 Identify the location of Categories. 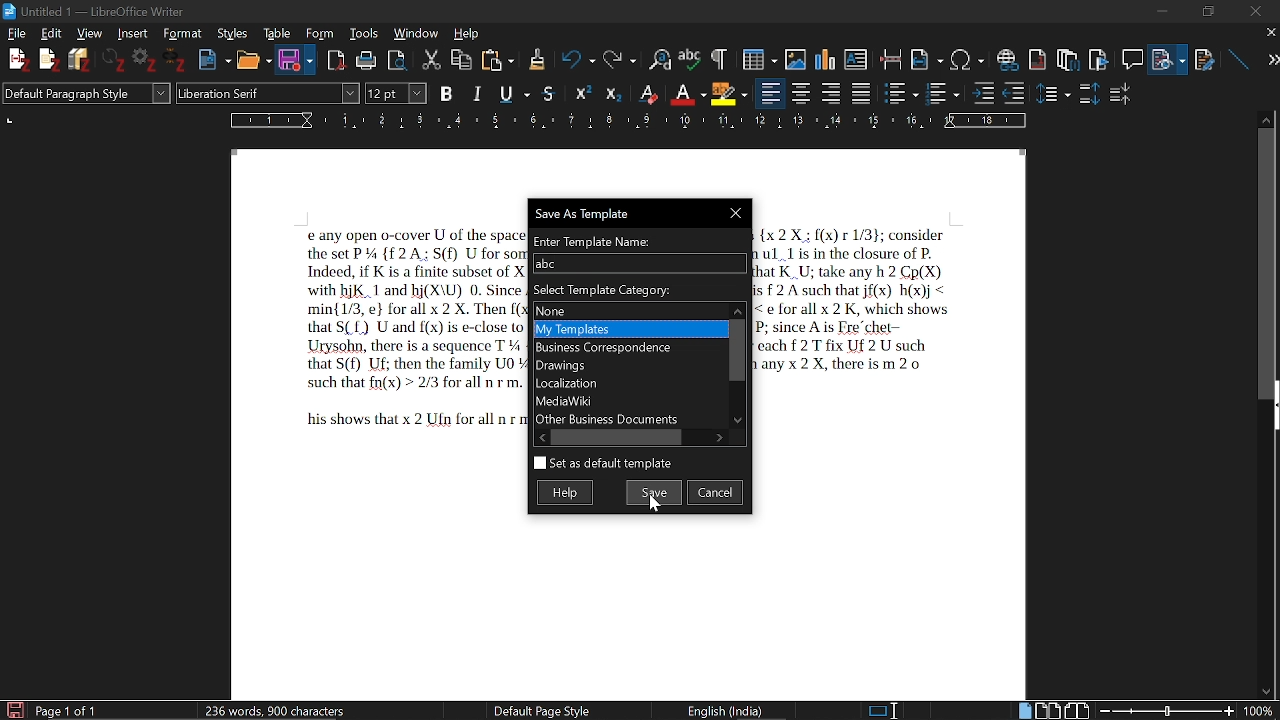
(623, 364).